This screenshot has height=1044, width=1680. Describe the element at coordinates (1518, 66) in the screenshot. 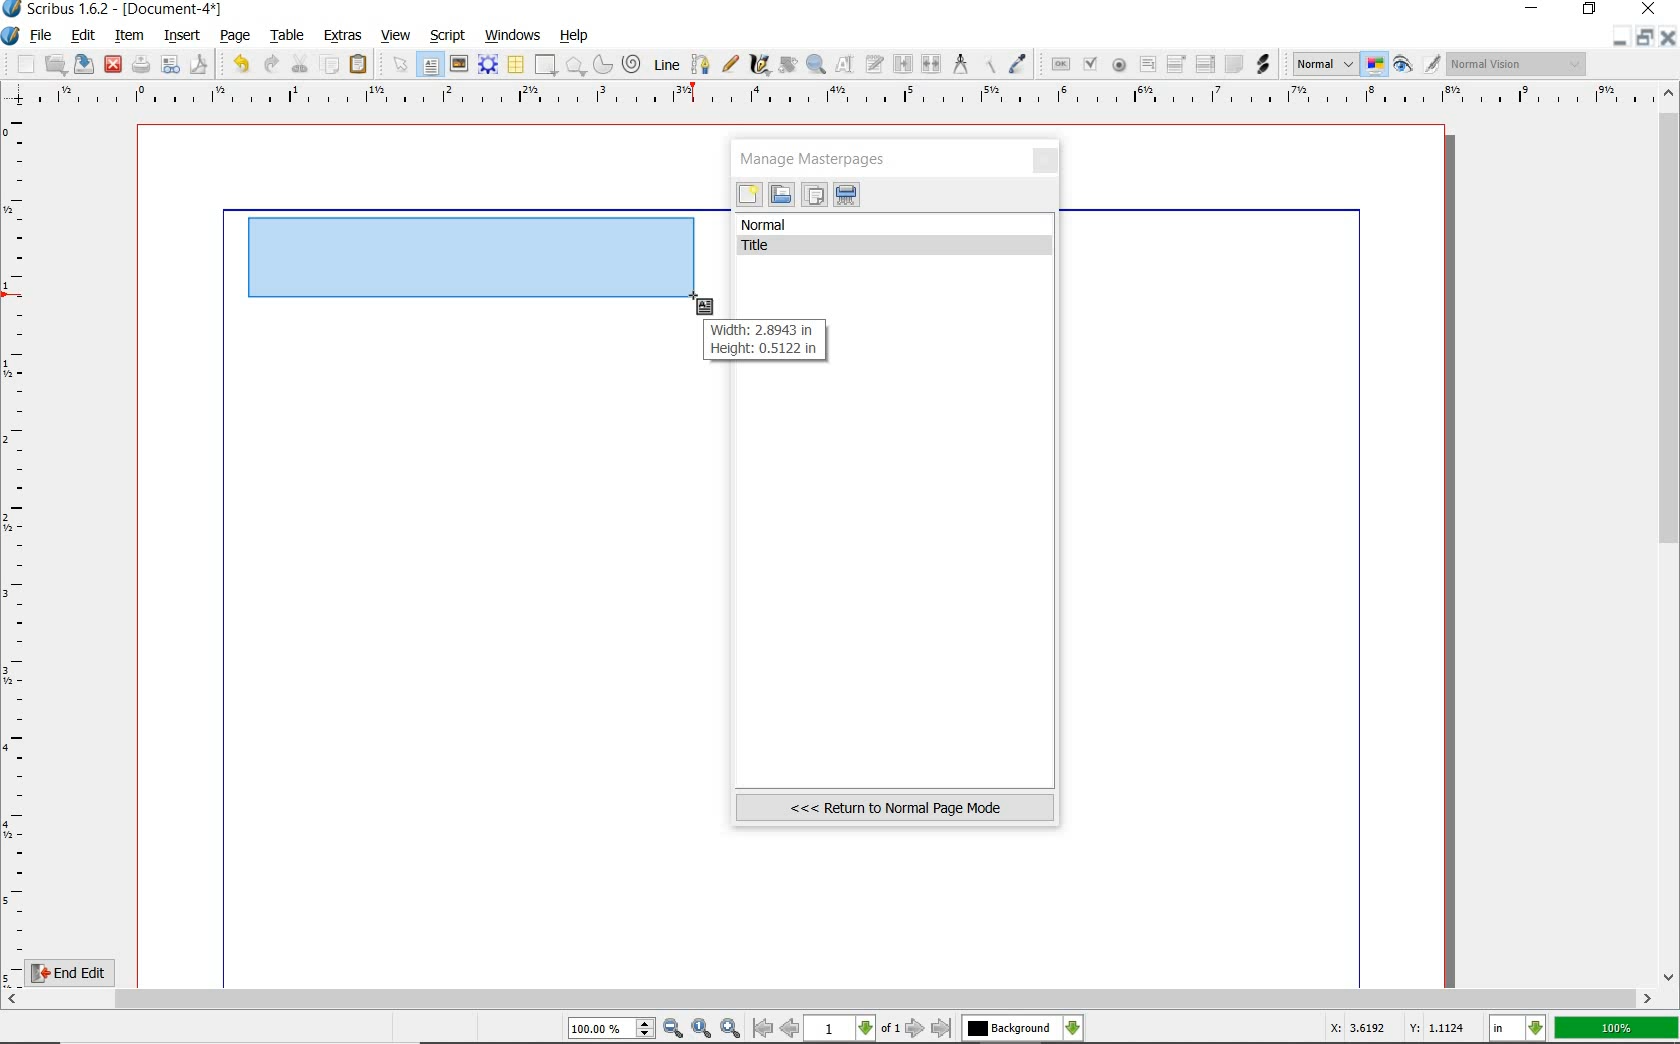

I see `Normal Vision` at that location.